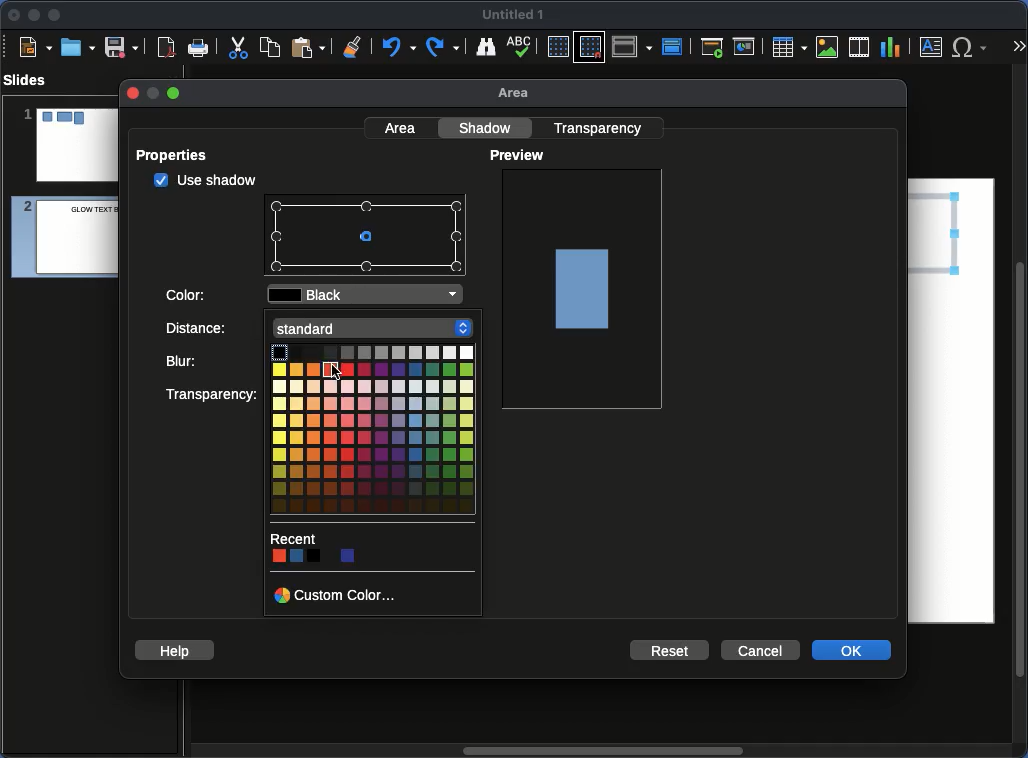  I want to click on Display views, so click(635, 45).